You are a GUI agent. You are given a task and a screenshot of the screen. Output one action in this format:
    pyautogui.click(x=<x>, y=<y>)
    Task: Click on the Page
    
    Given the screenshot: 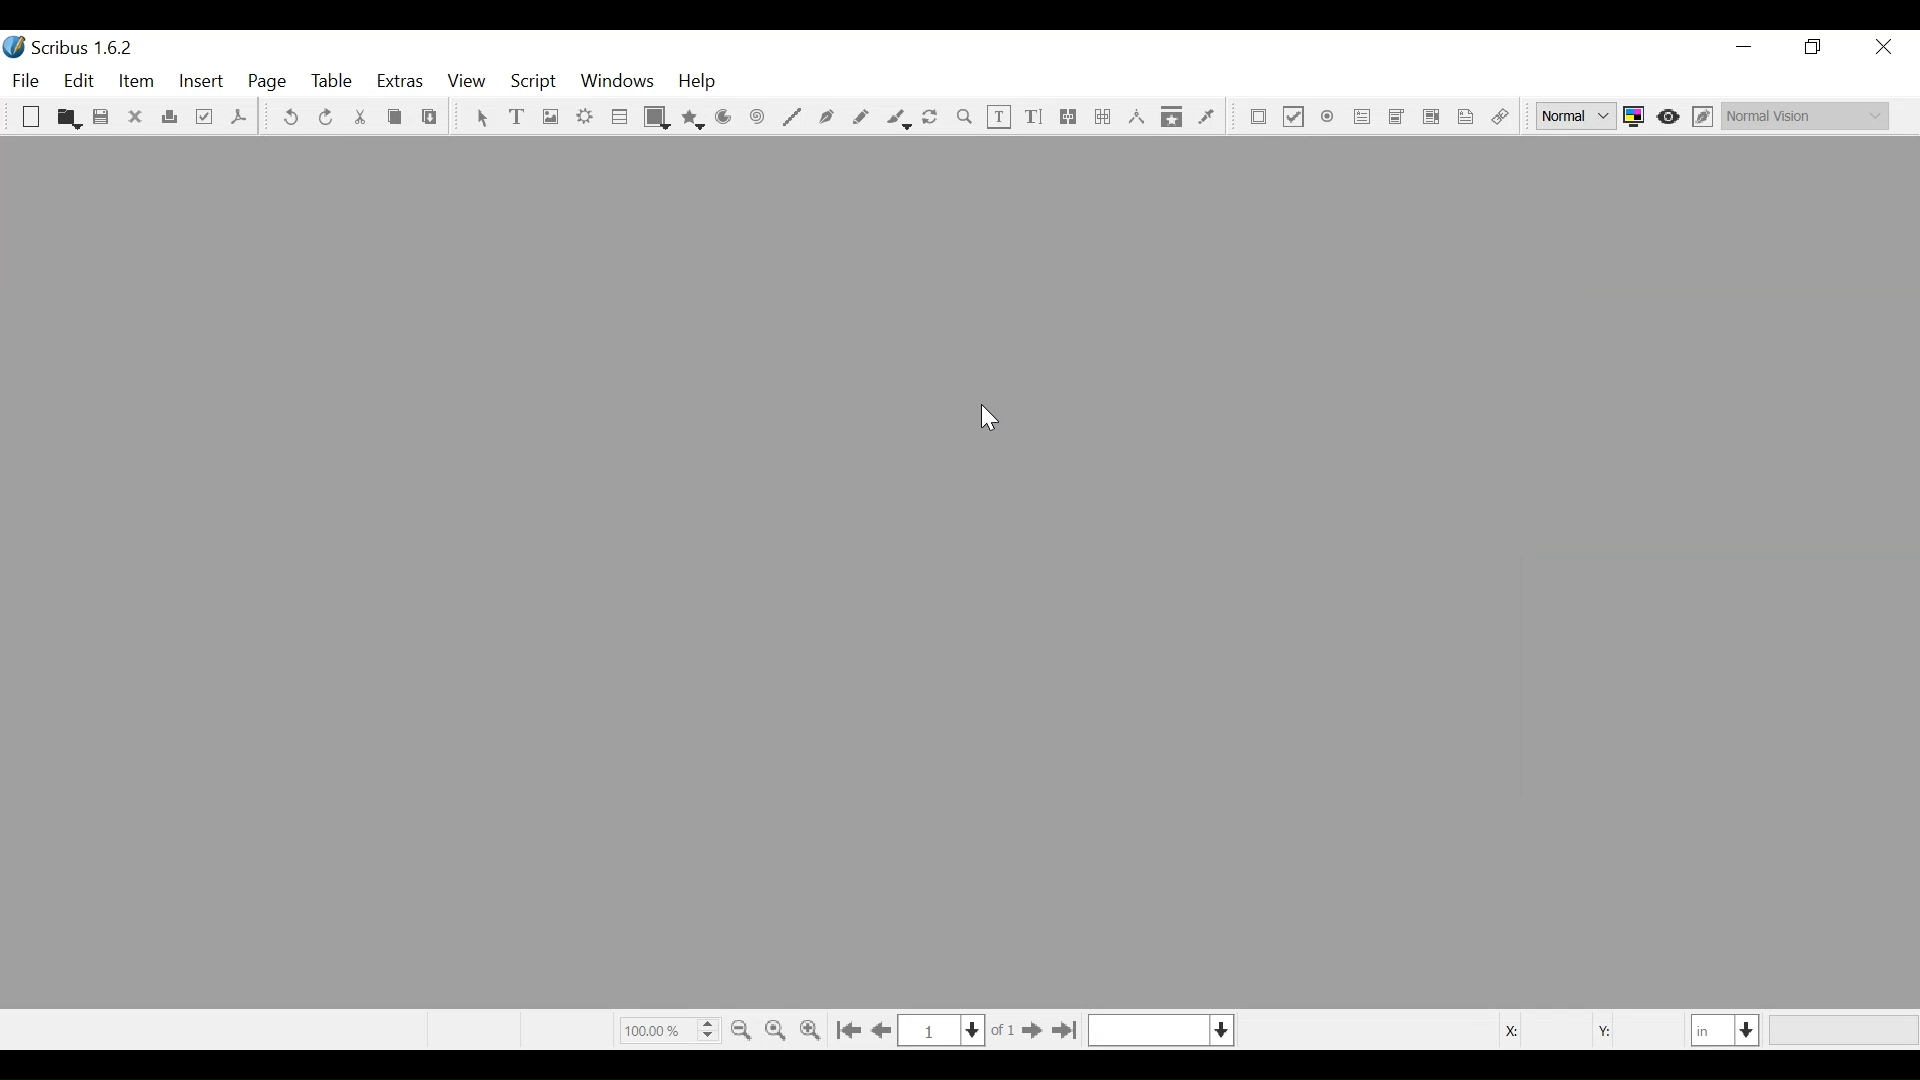 What is the action you would take?
    pyautogui.click(x=268, y=83)
    